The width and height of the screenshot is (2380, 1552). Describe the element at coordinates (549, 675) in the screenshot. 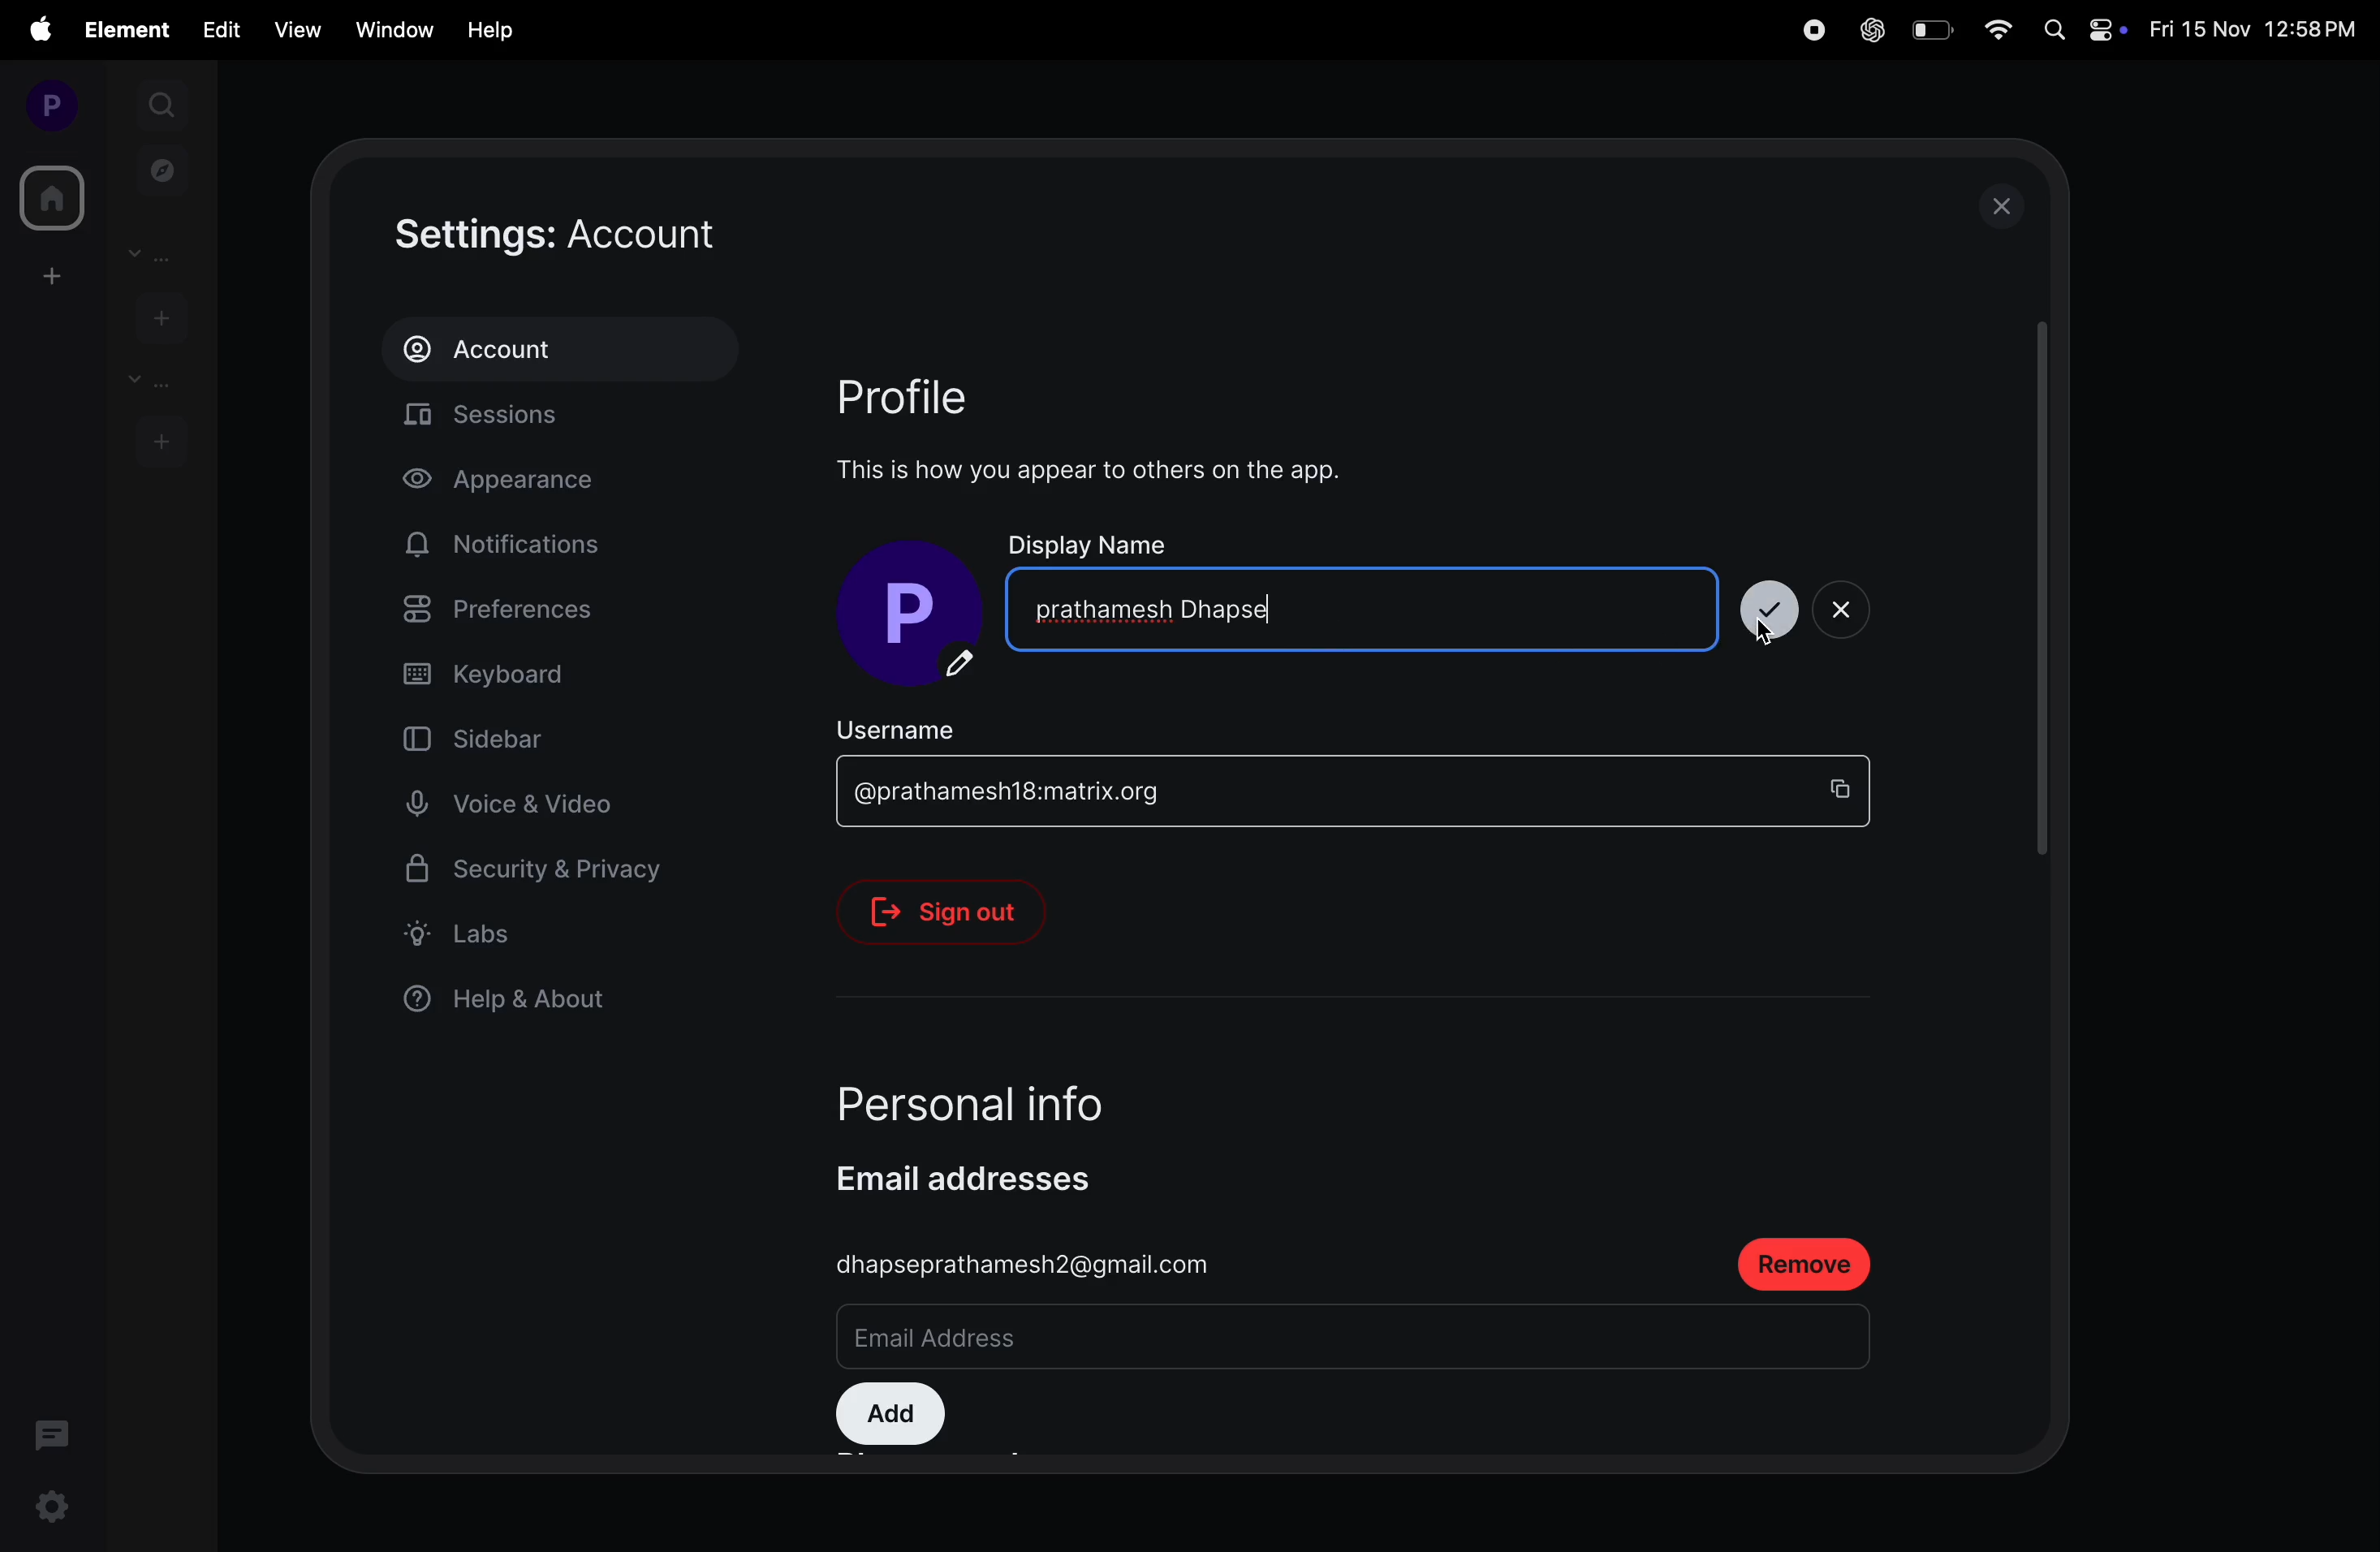

I see `keyboard` at that location.